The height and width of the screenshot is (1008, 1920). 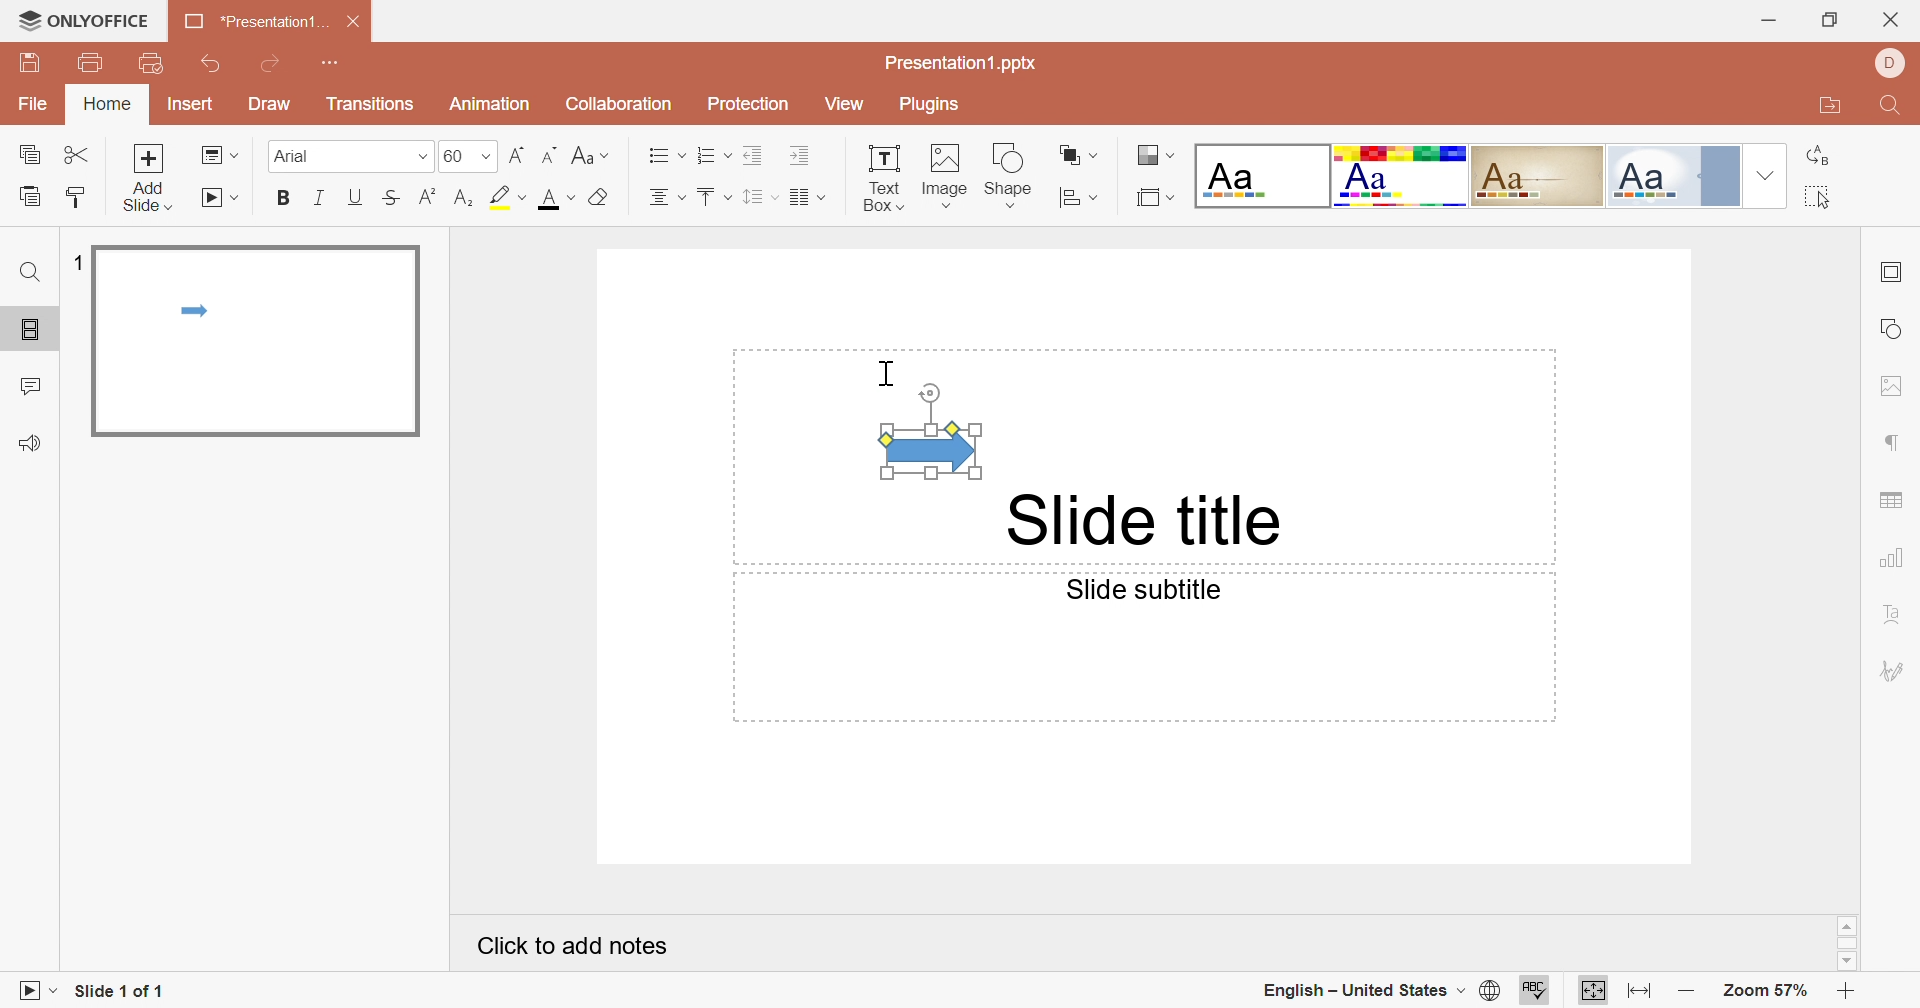 What do you see at coordinates (1771, 22) in the screenshot?
I see `Minimize` at bounding box center [1771, 22].